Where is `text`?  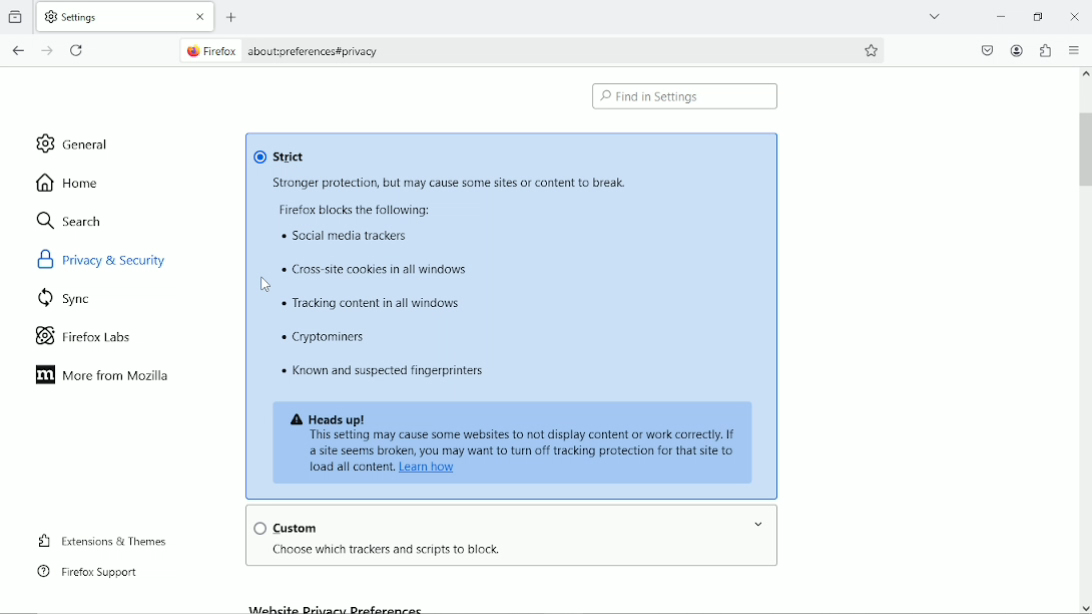
text is located at coordinates (339, 419).